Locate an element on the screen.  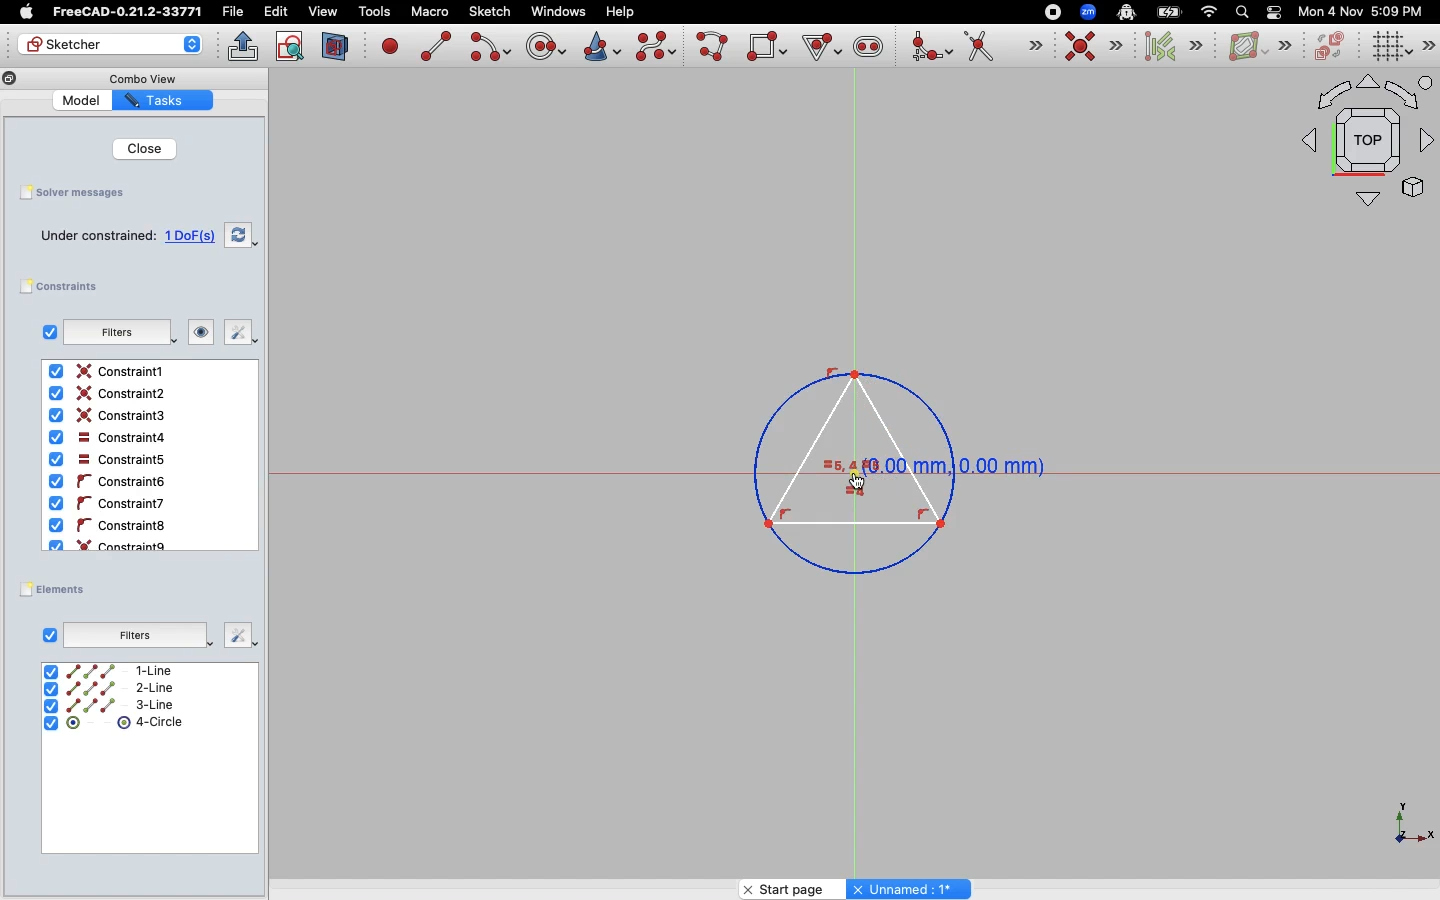
Edit is located at coordinates (276, 12).